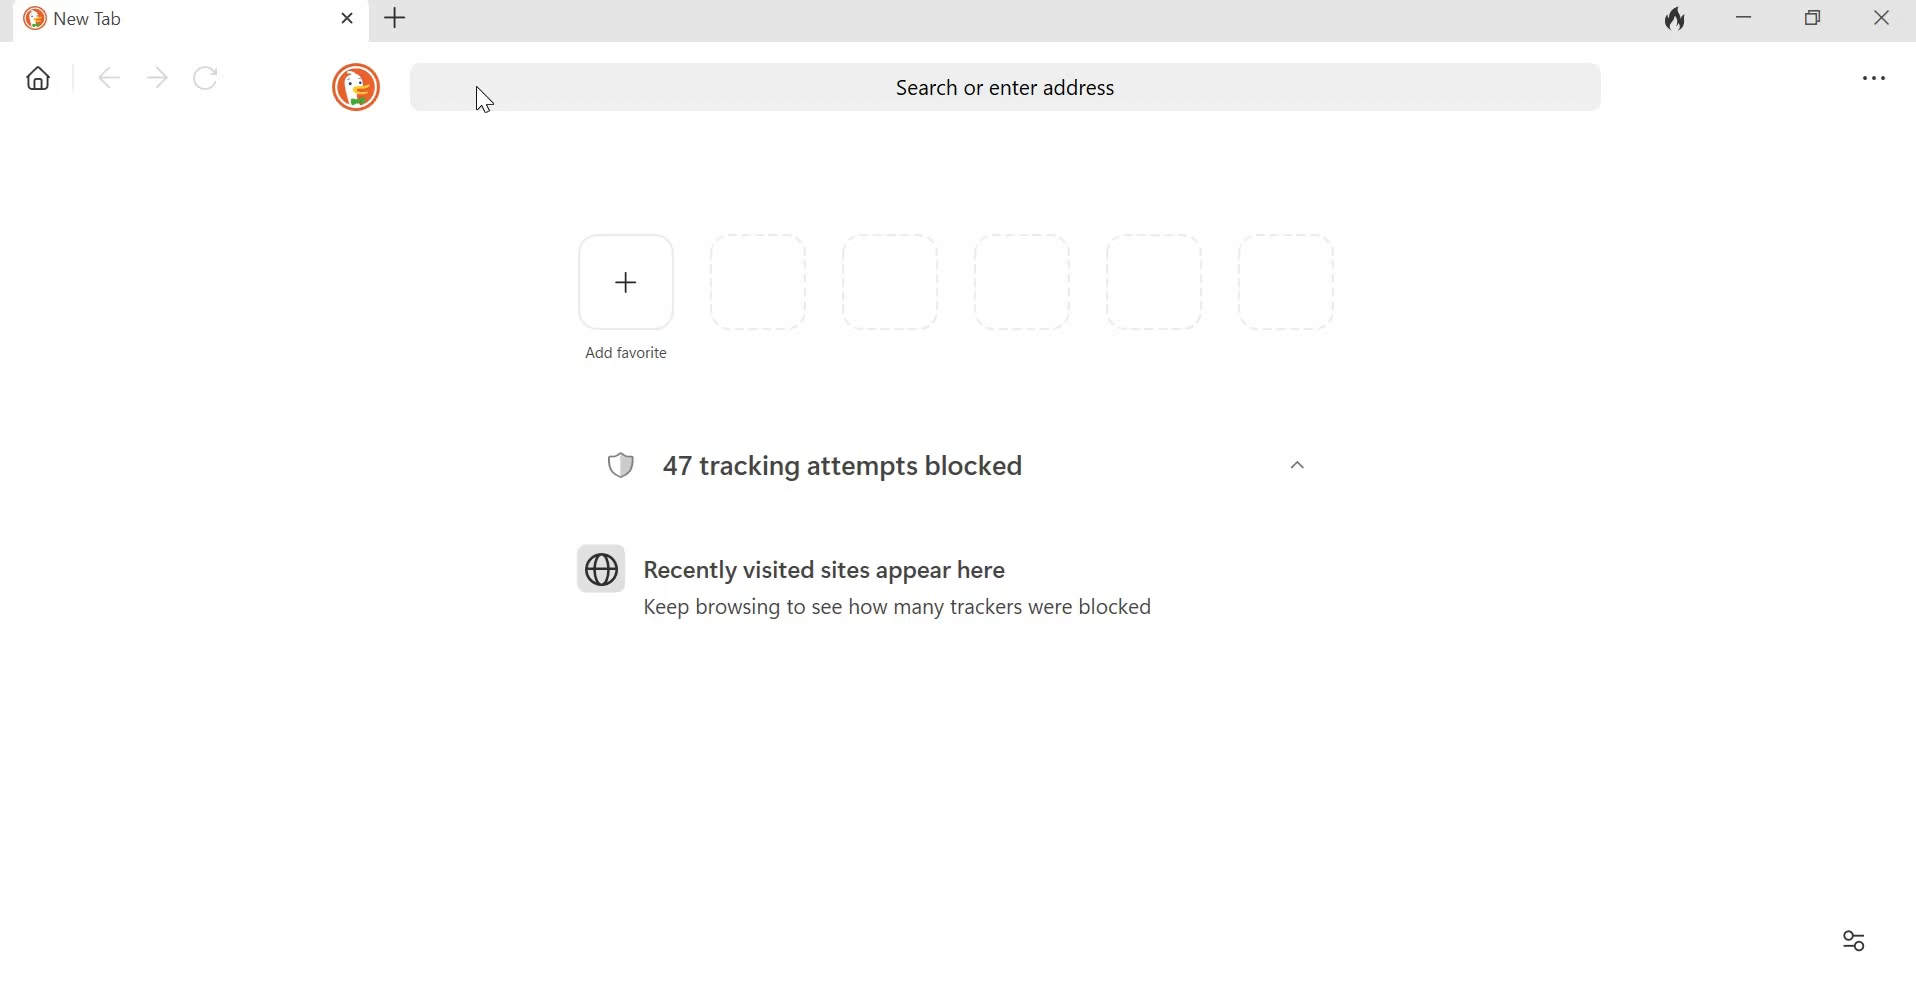 This screenshot has height=1002, width=1916. What do you see at coordinates (1851, 941) in the screenshot?
I see `settings` at bounding box center [1851, 941].